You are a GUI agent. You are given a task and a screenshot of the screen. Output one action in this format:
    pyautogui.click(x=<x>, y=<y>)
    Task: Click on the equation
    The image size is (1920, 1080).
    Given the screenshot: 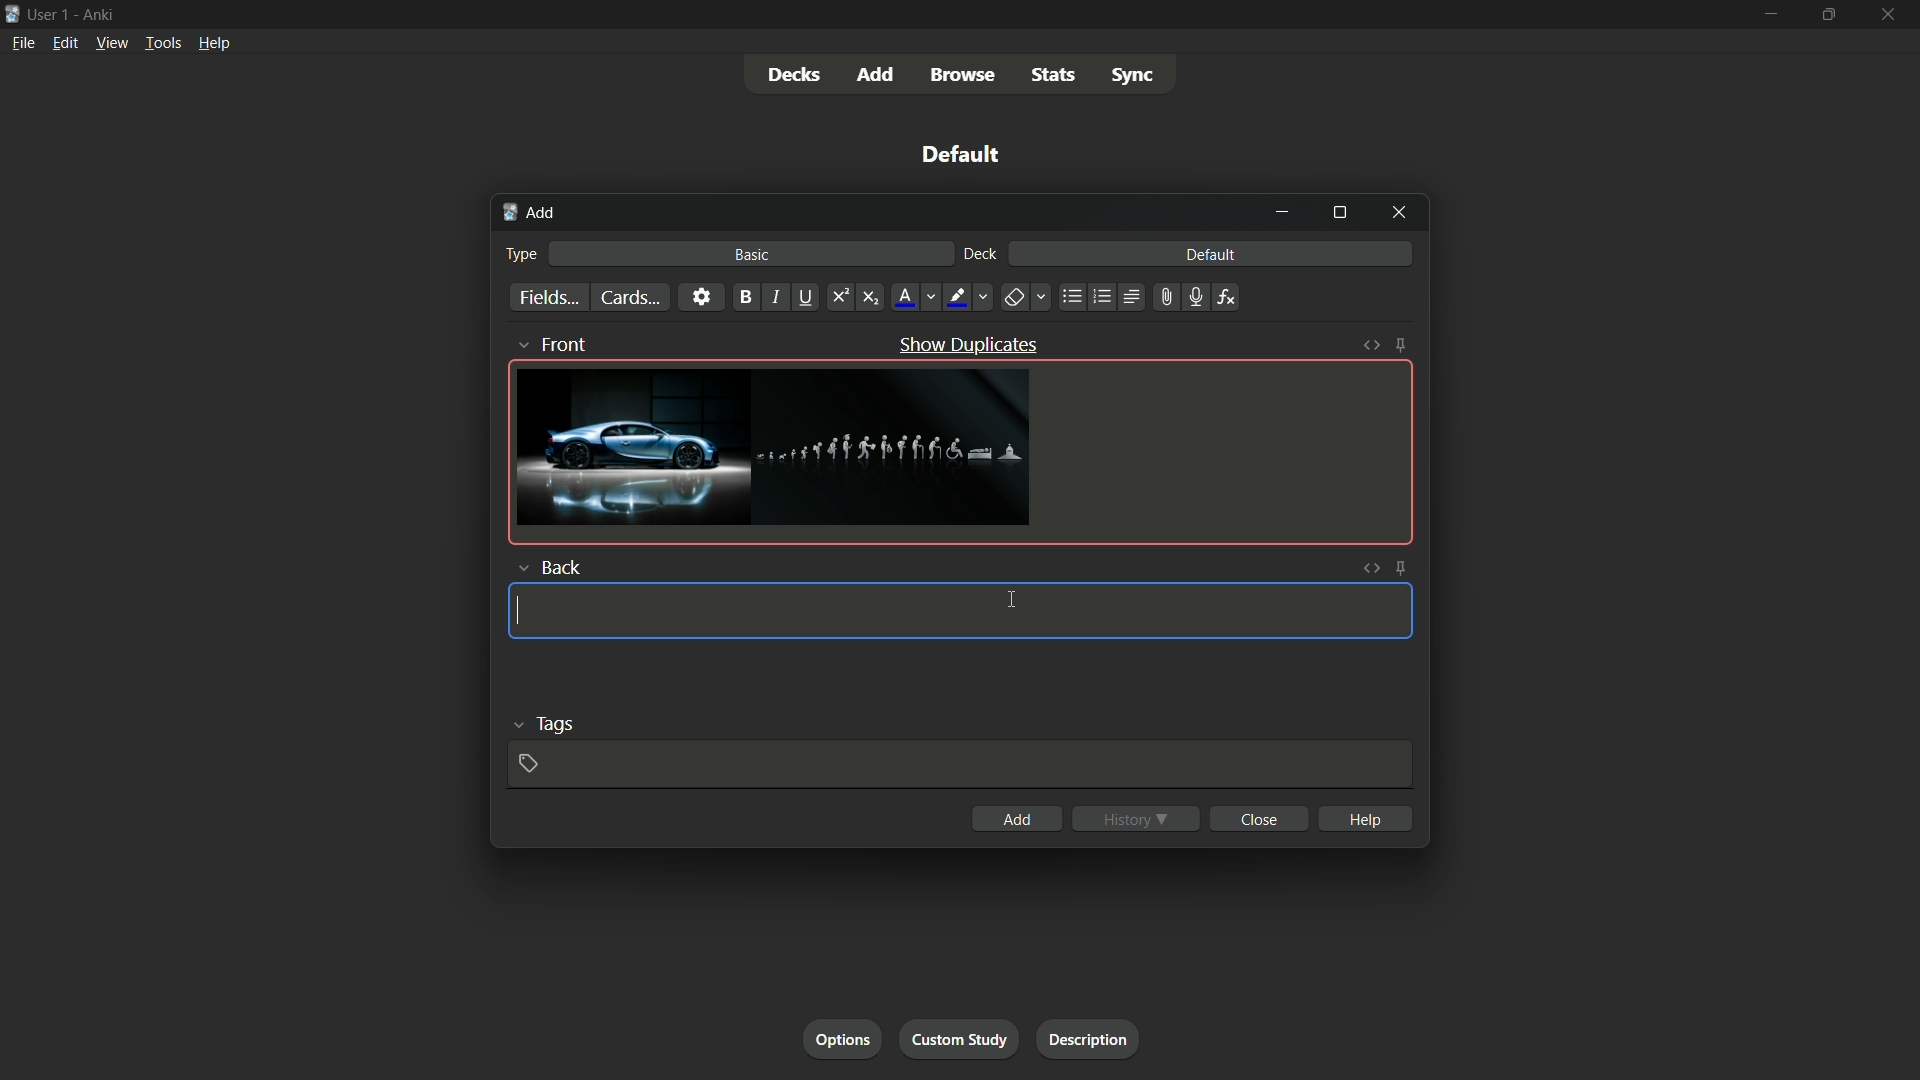 What is the action you would take?
    pyautogui.click(x=1227, y=296)
    